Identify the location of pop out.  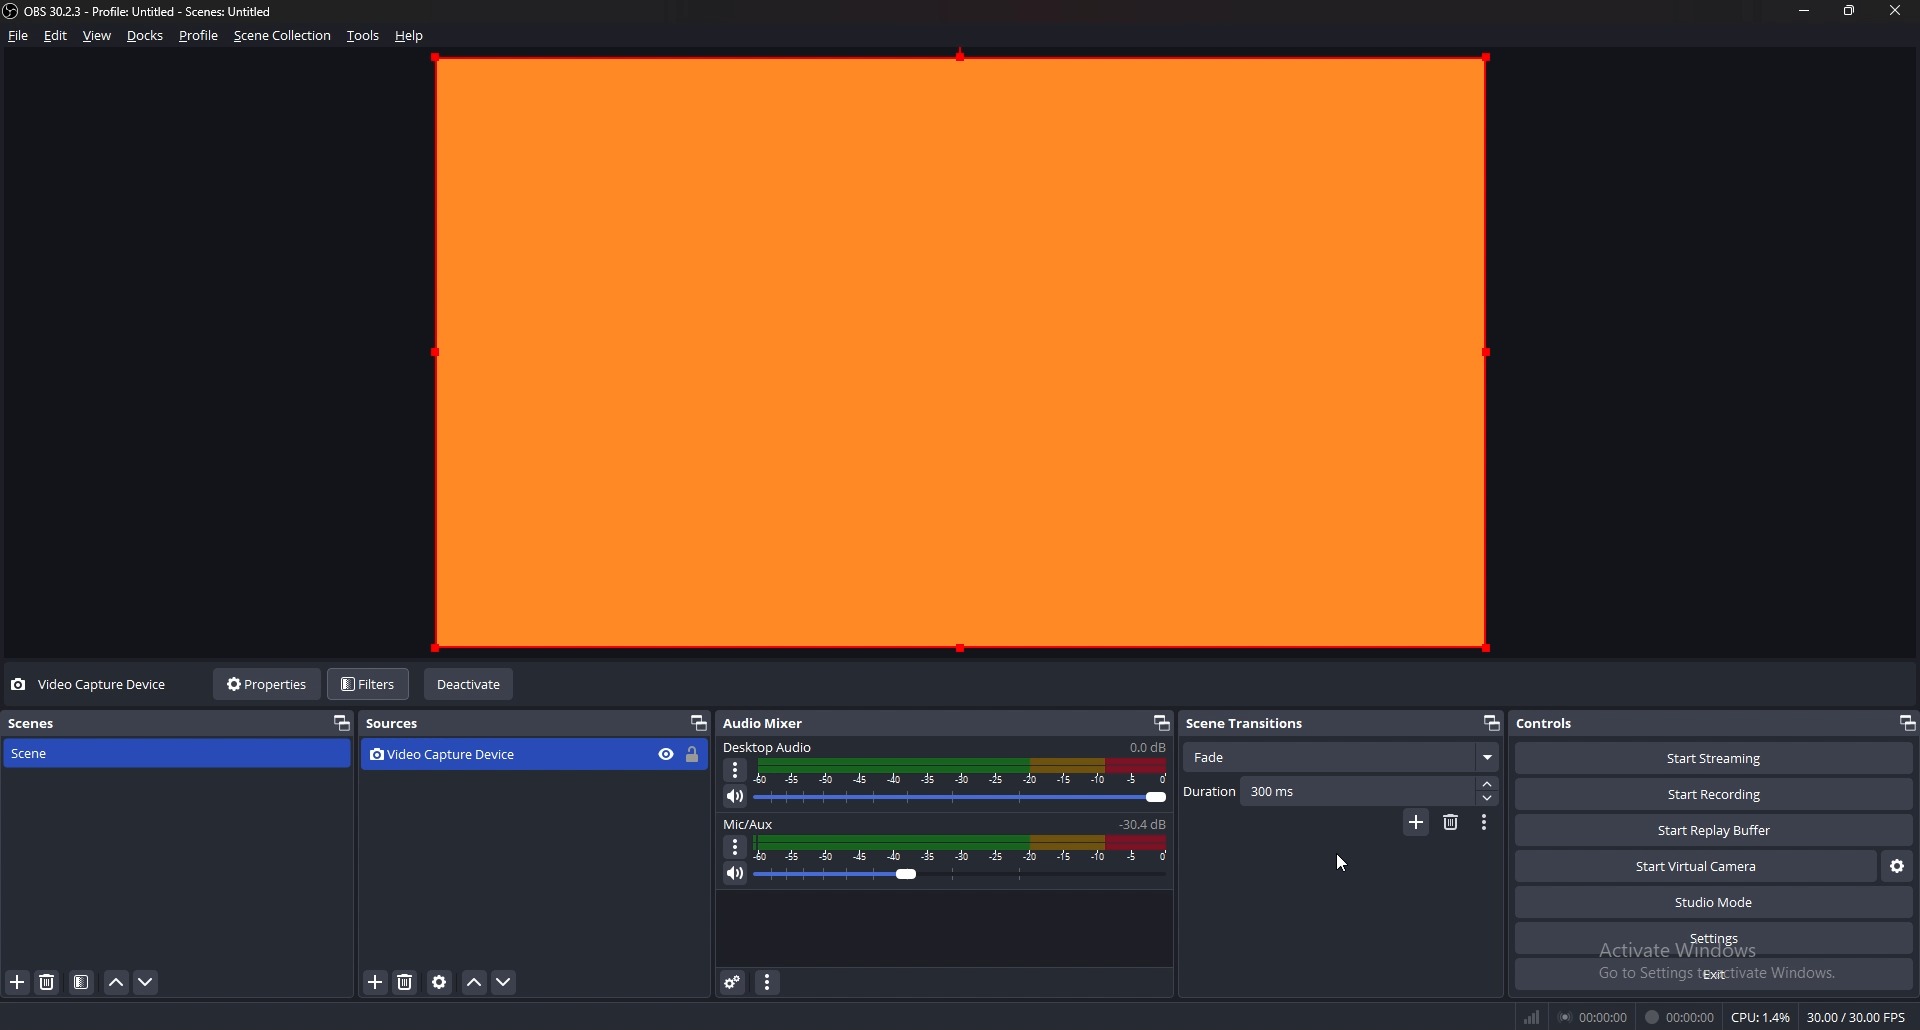
(1906, 723).